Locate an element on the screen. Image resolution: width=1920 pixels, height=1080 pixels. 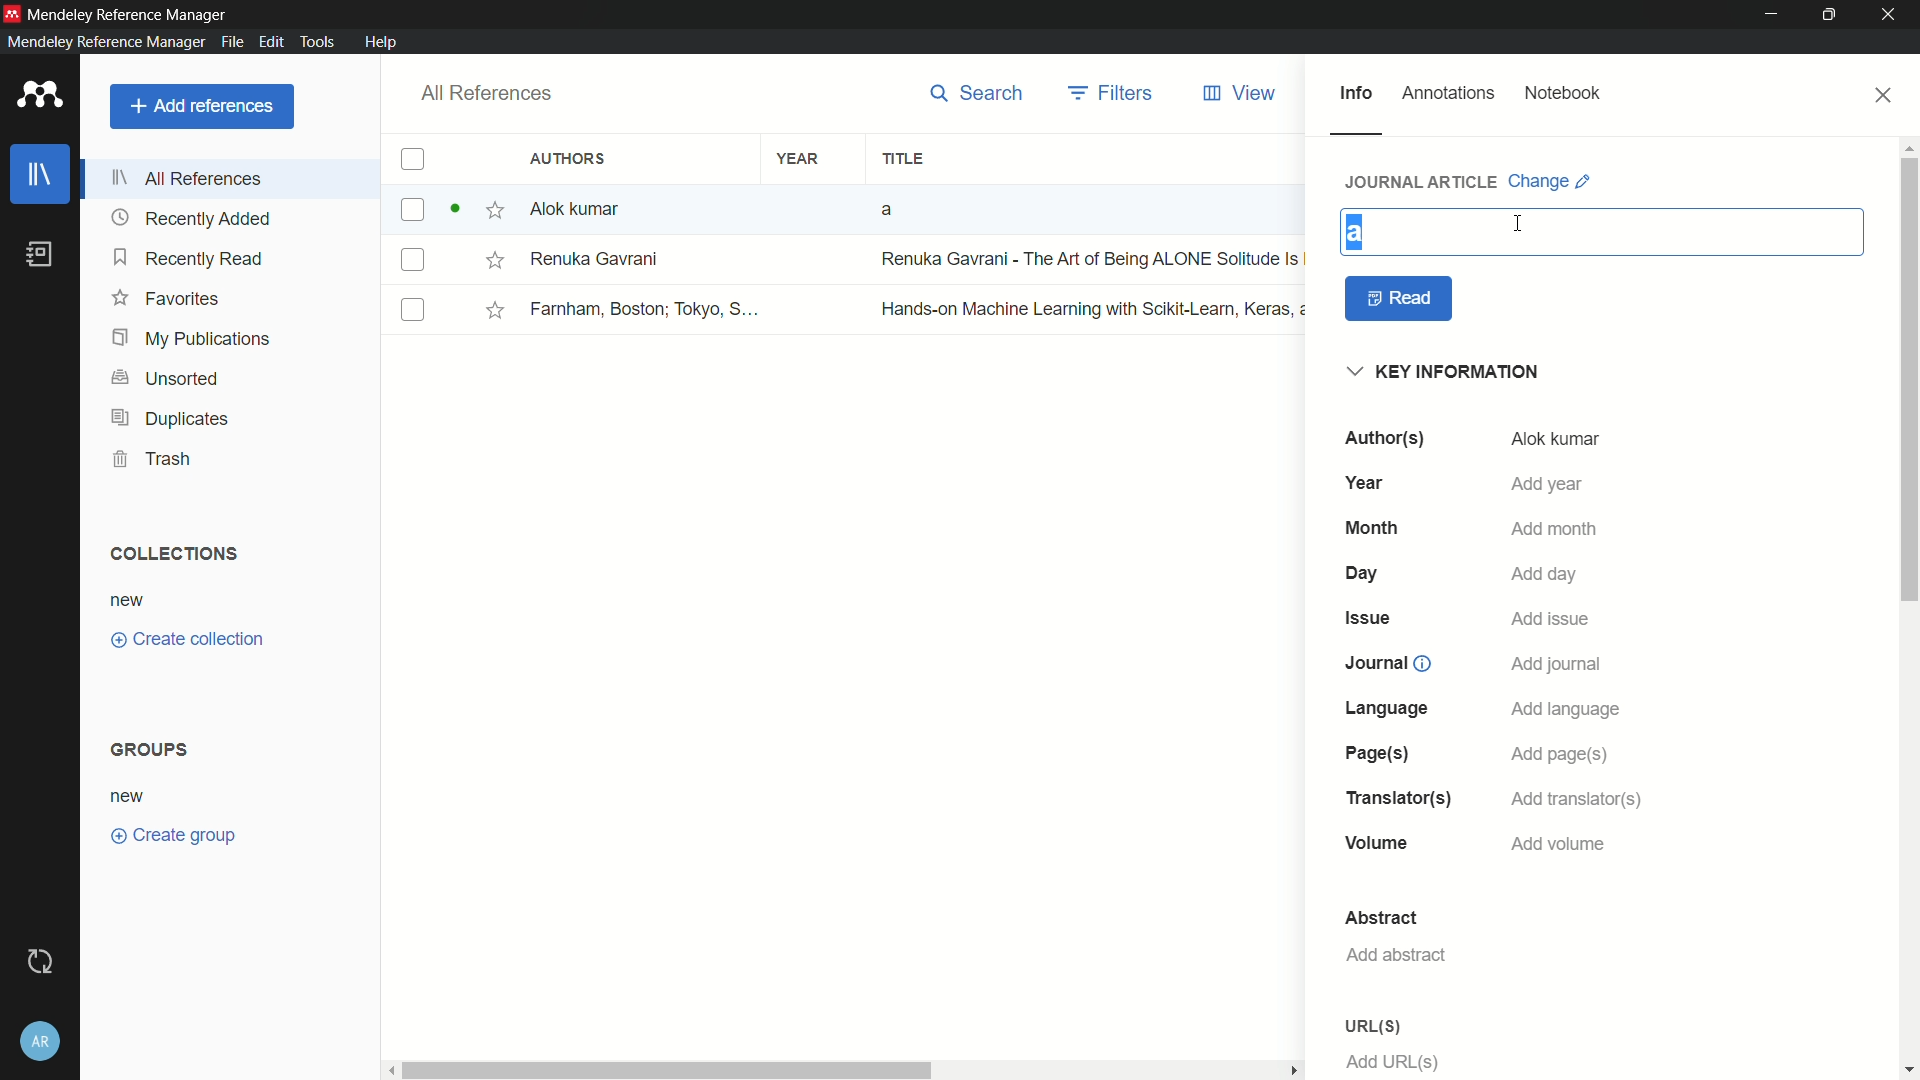
year is located at coordinates (799, 160).